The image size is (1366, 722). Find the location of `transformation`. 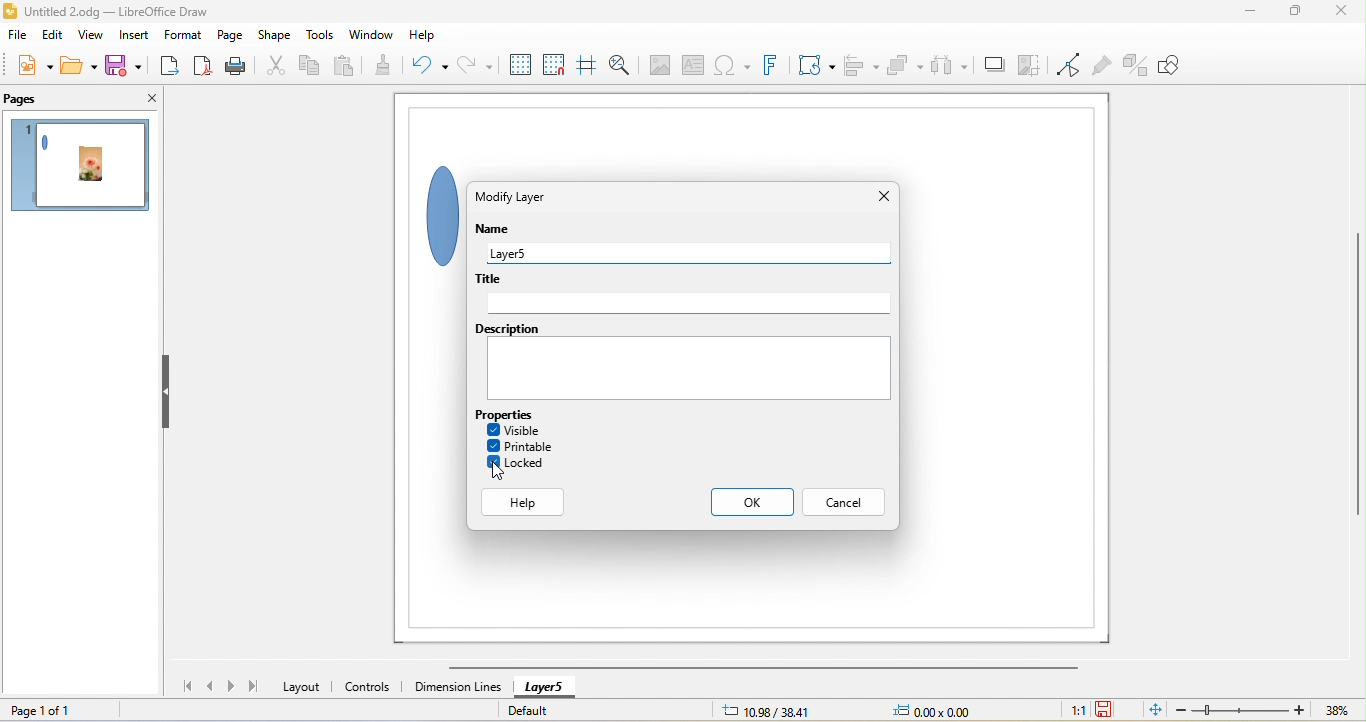

transformation is located at coordinates (817, 65).